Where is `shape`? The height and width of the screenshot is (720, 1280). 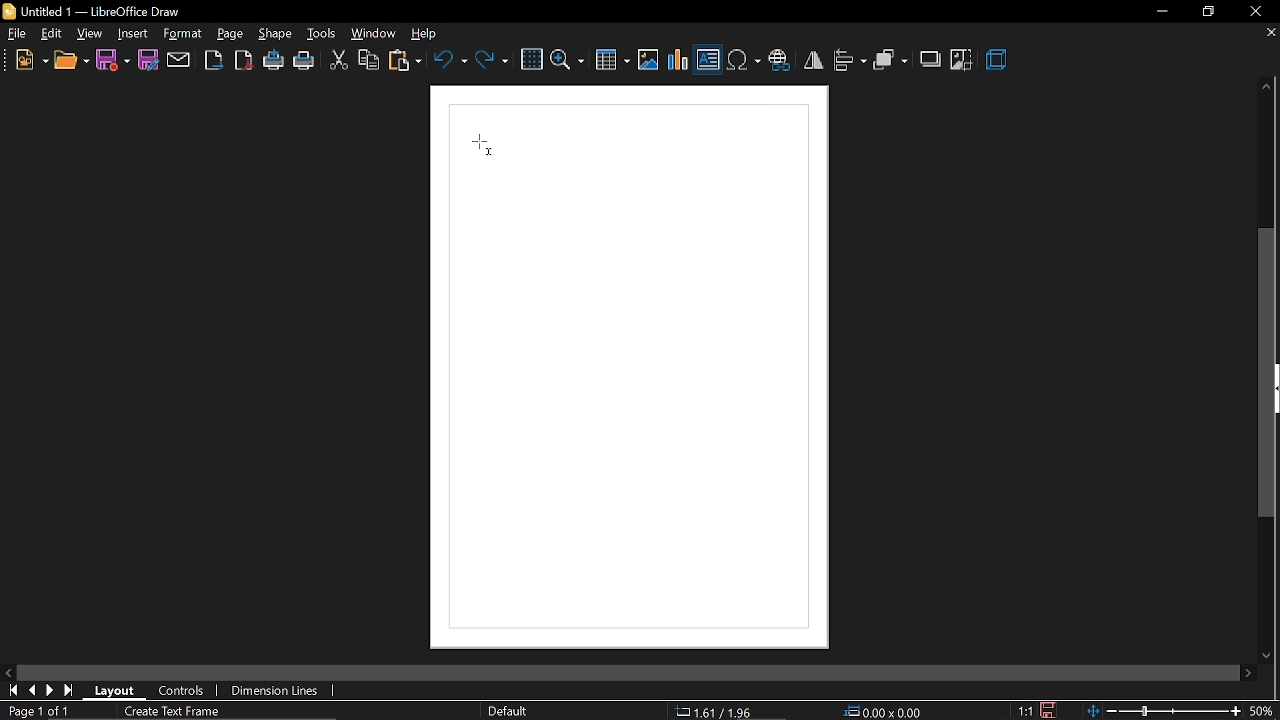
shape is located at coordinates (277, 35).